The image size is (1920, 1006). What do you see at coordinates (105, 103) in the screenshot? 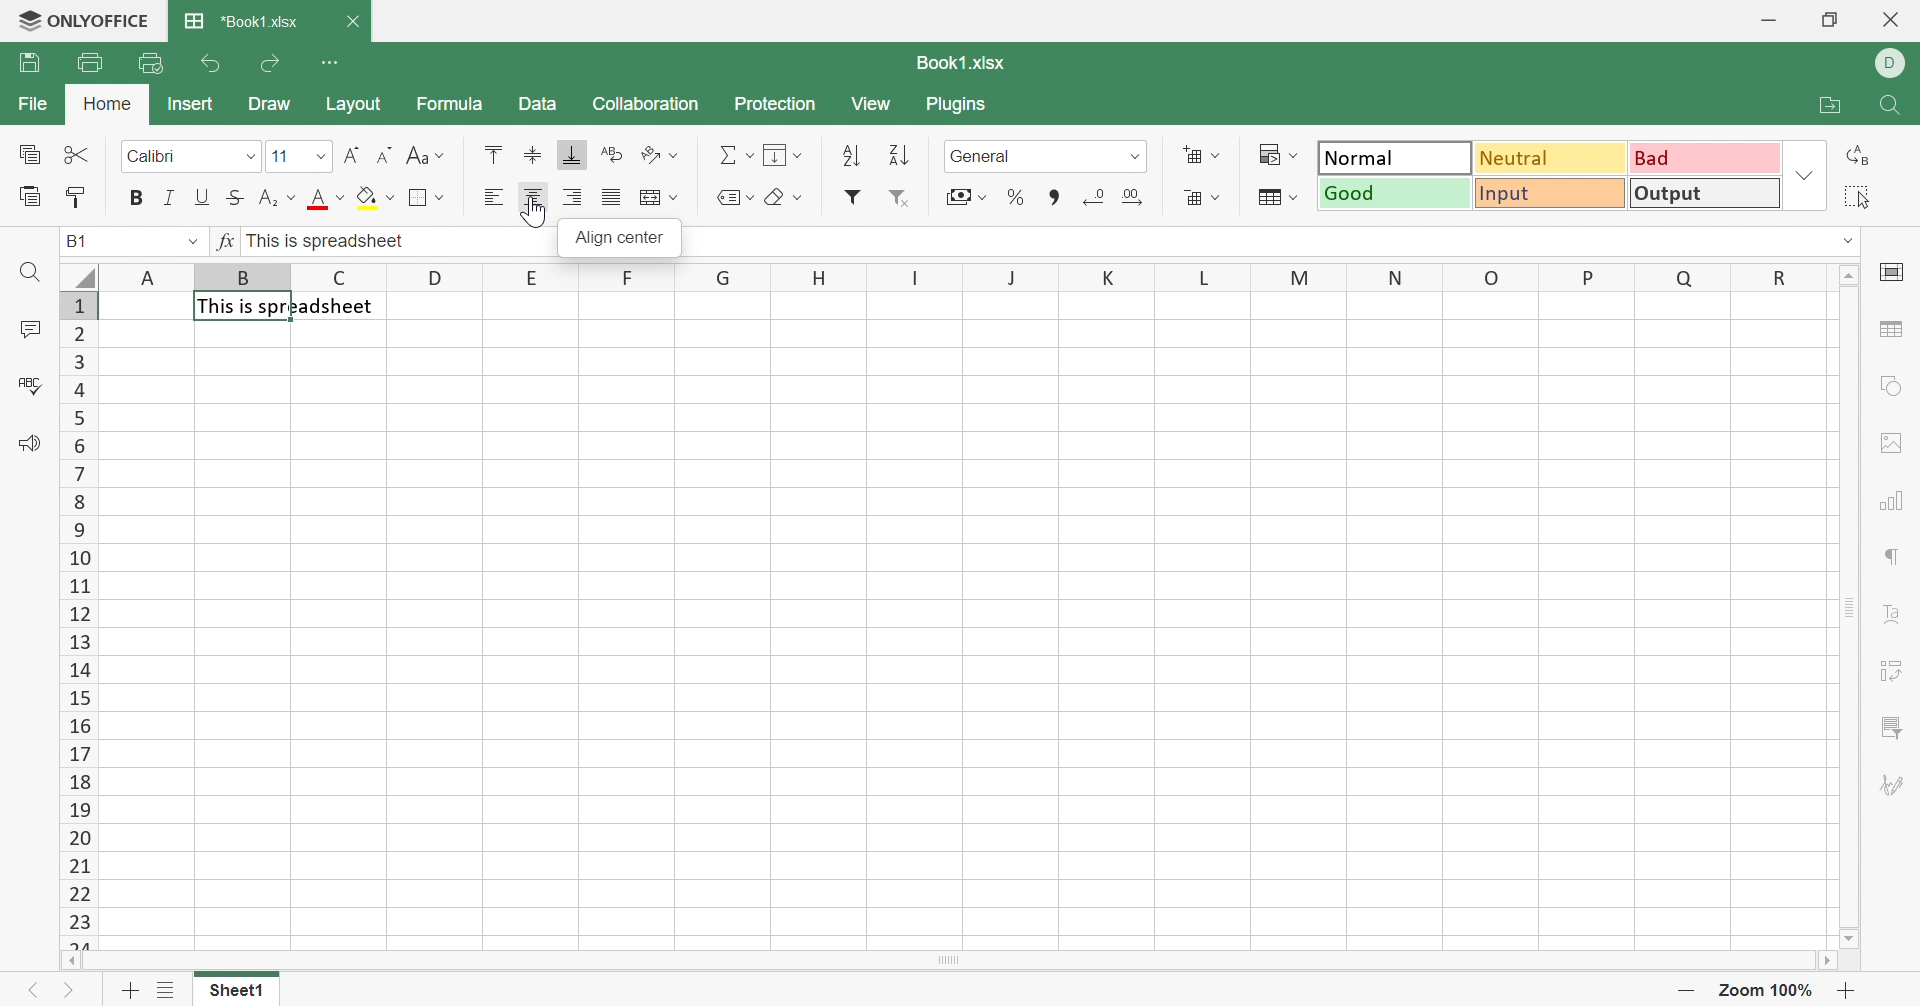
I see `Home` at bounding box center [105, 103].